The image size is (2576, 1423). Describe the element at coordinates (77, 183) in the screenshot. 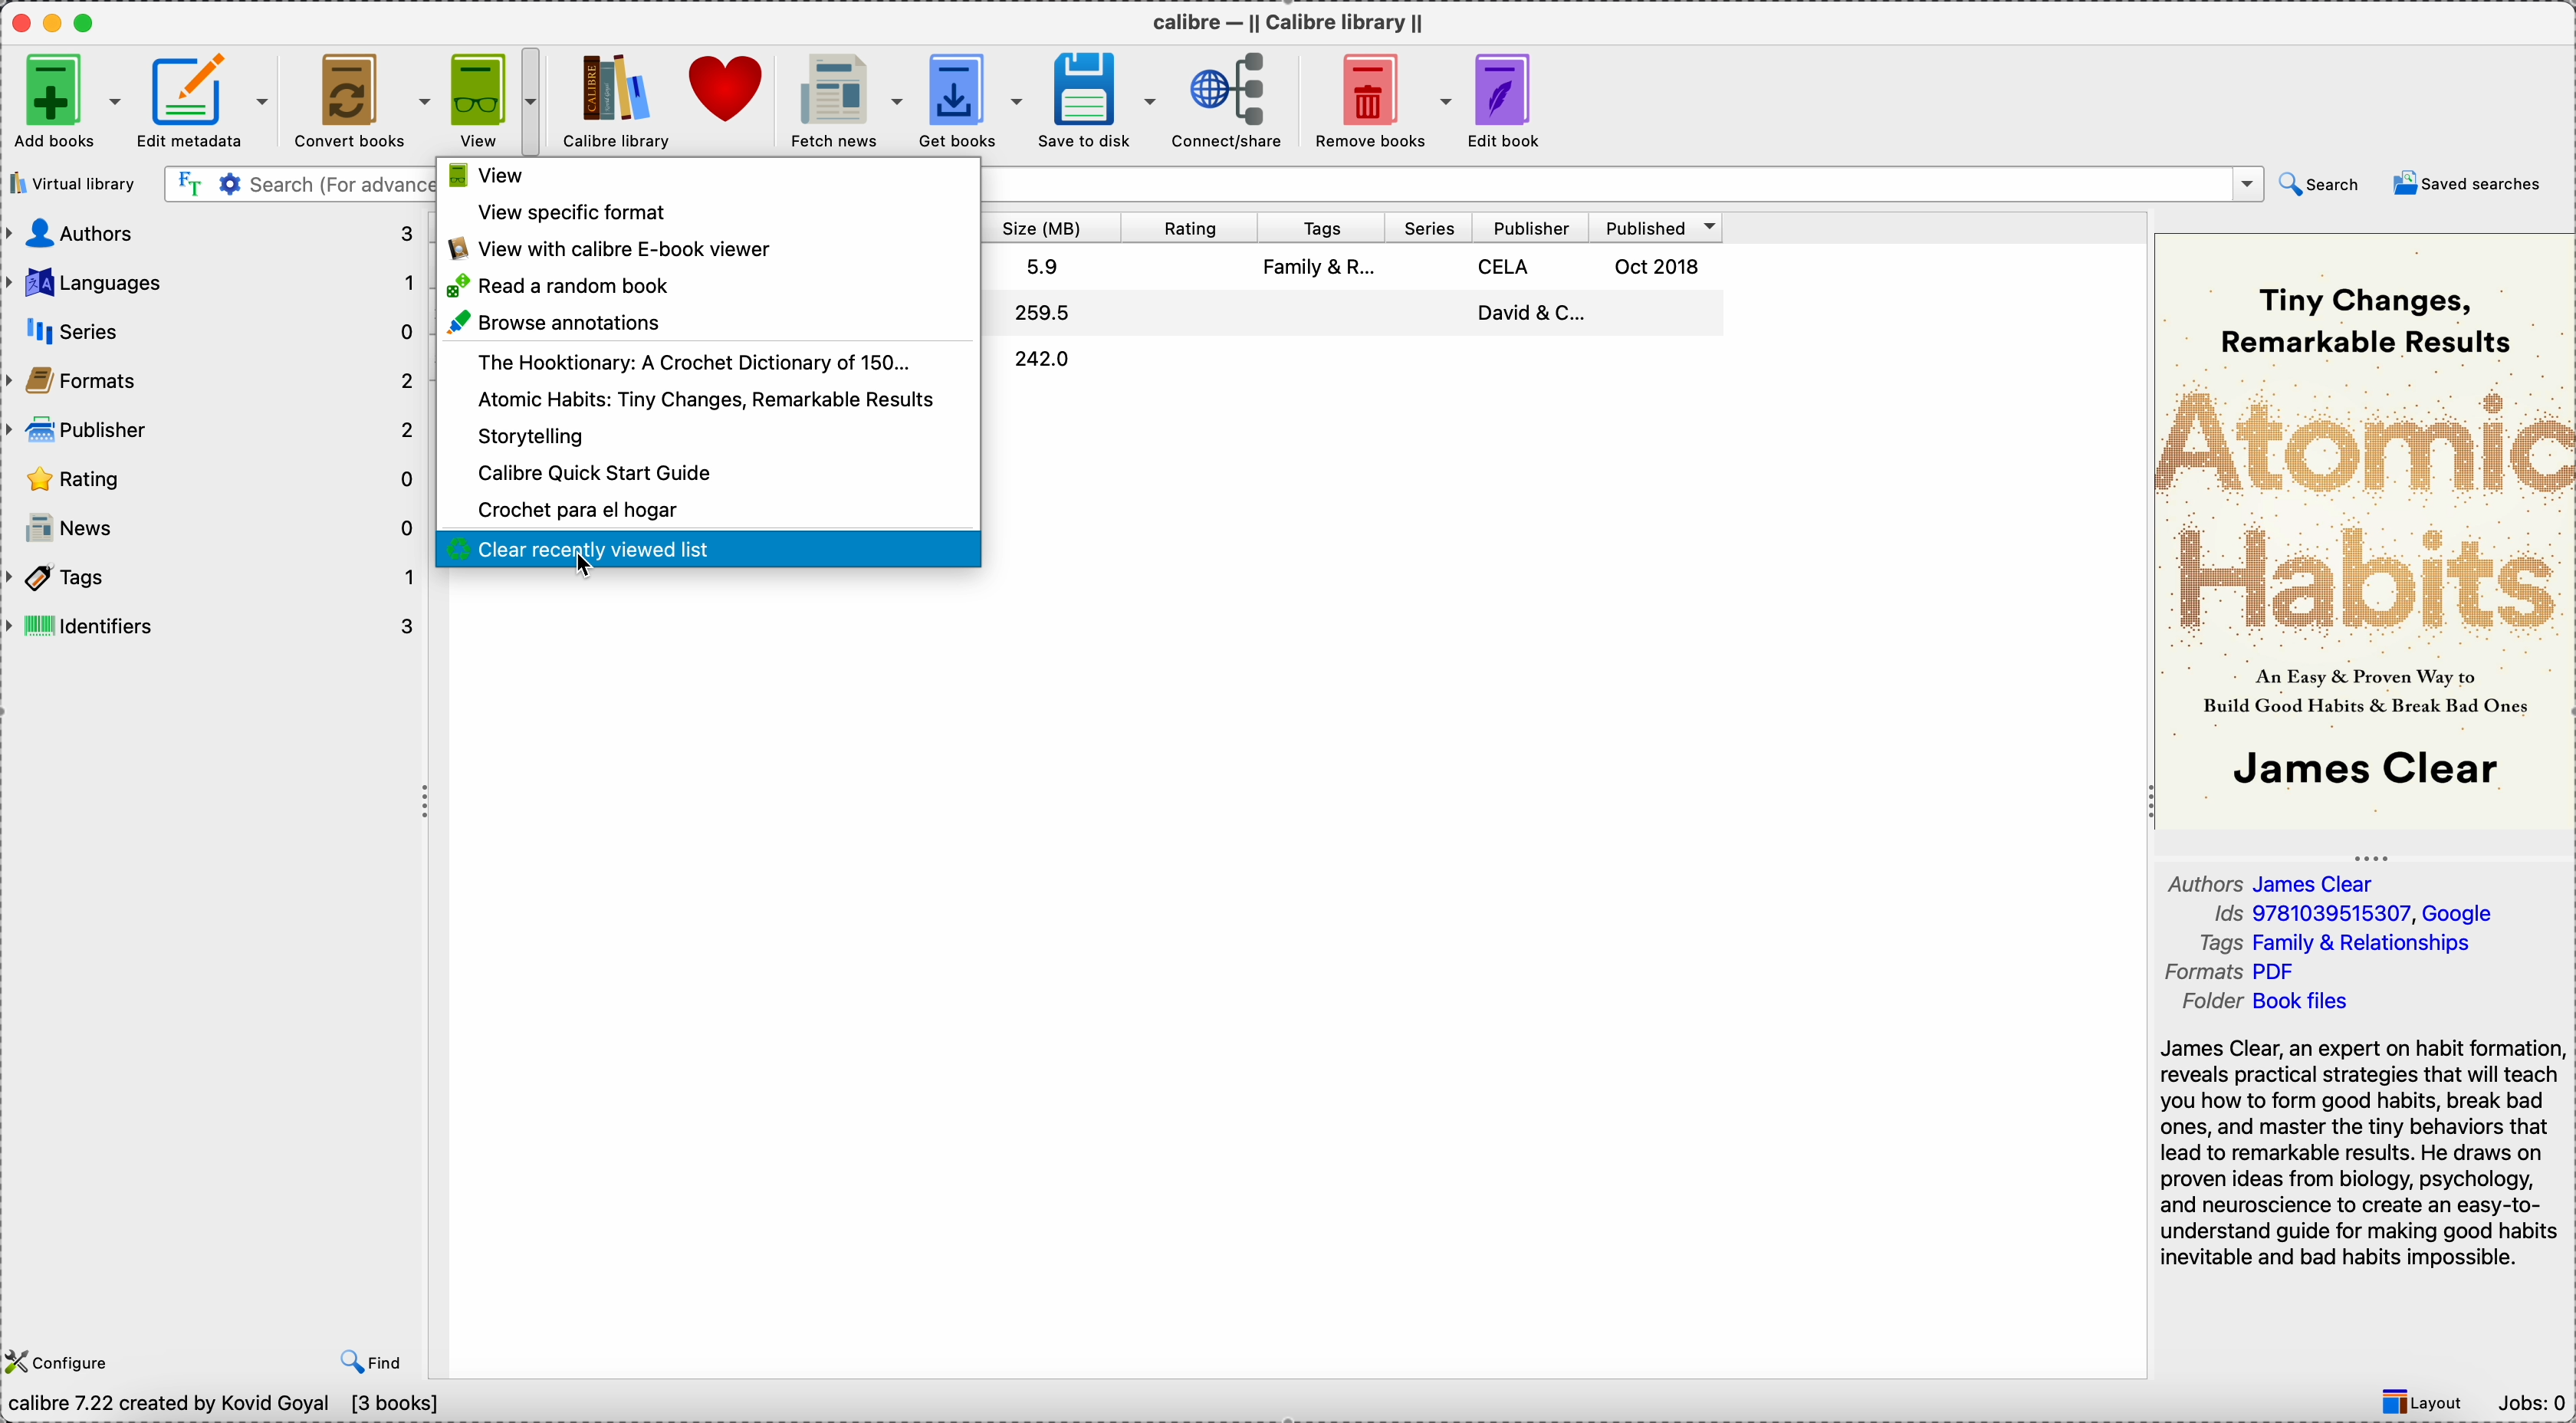

I see `virtual library` at that location.